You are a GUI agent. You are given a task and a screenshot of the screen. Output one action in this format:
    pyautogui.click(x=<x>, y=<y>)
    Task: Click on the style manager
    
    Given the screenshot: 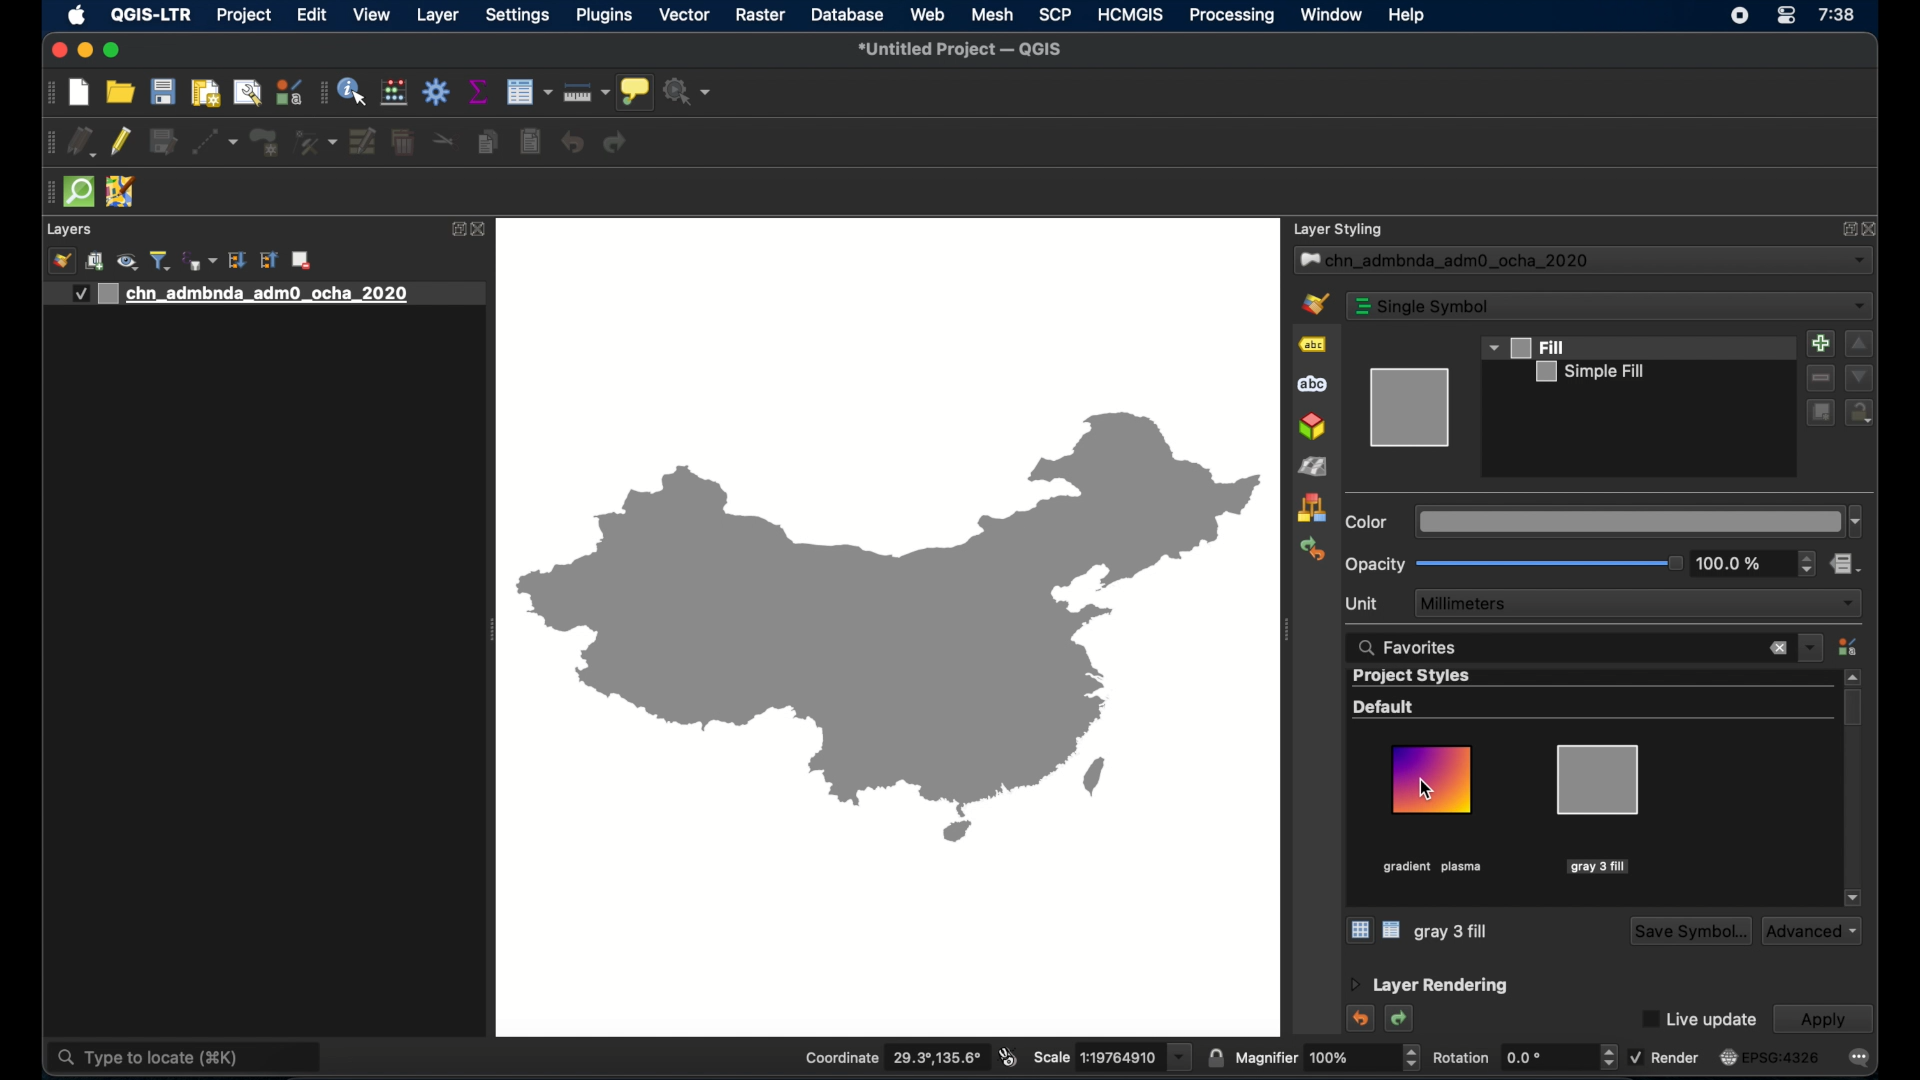 What is the action you would take?
    pyautogui.click(x=394, y=93)
    